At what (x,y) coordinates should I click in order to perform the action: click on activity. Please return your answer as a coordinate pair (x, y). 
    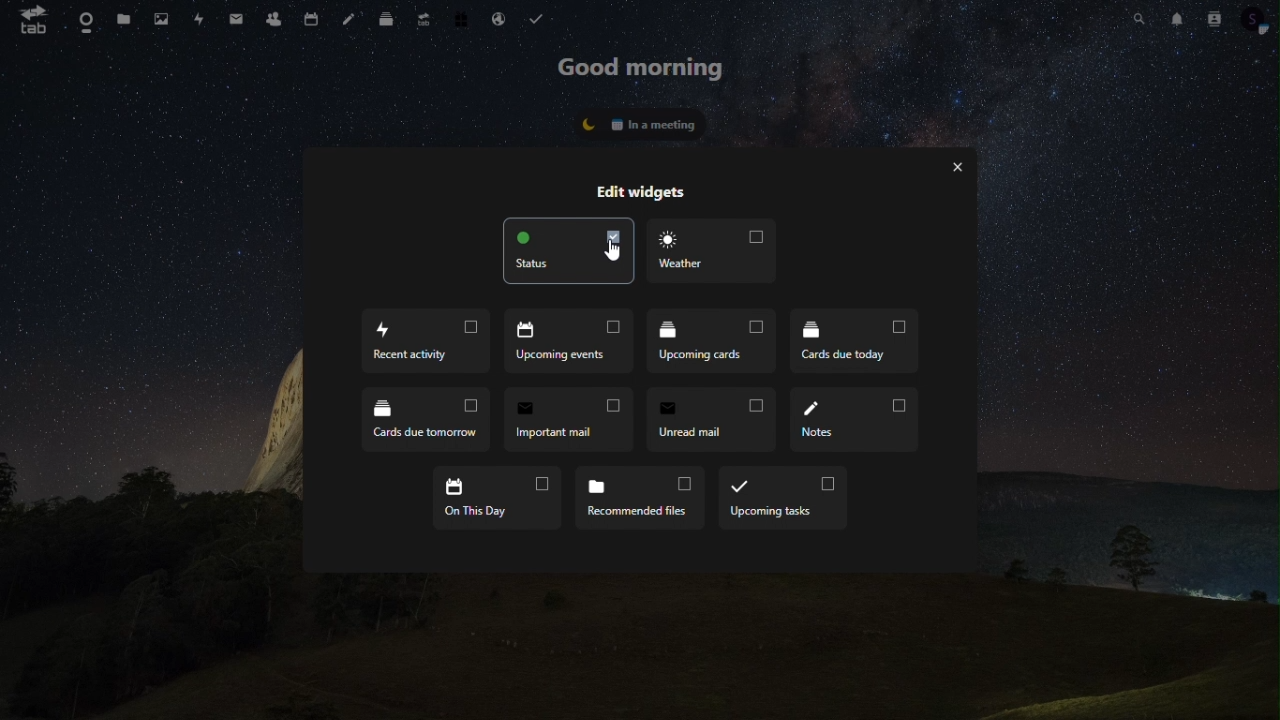
    Looking at the image, I should click on (200, 21).